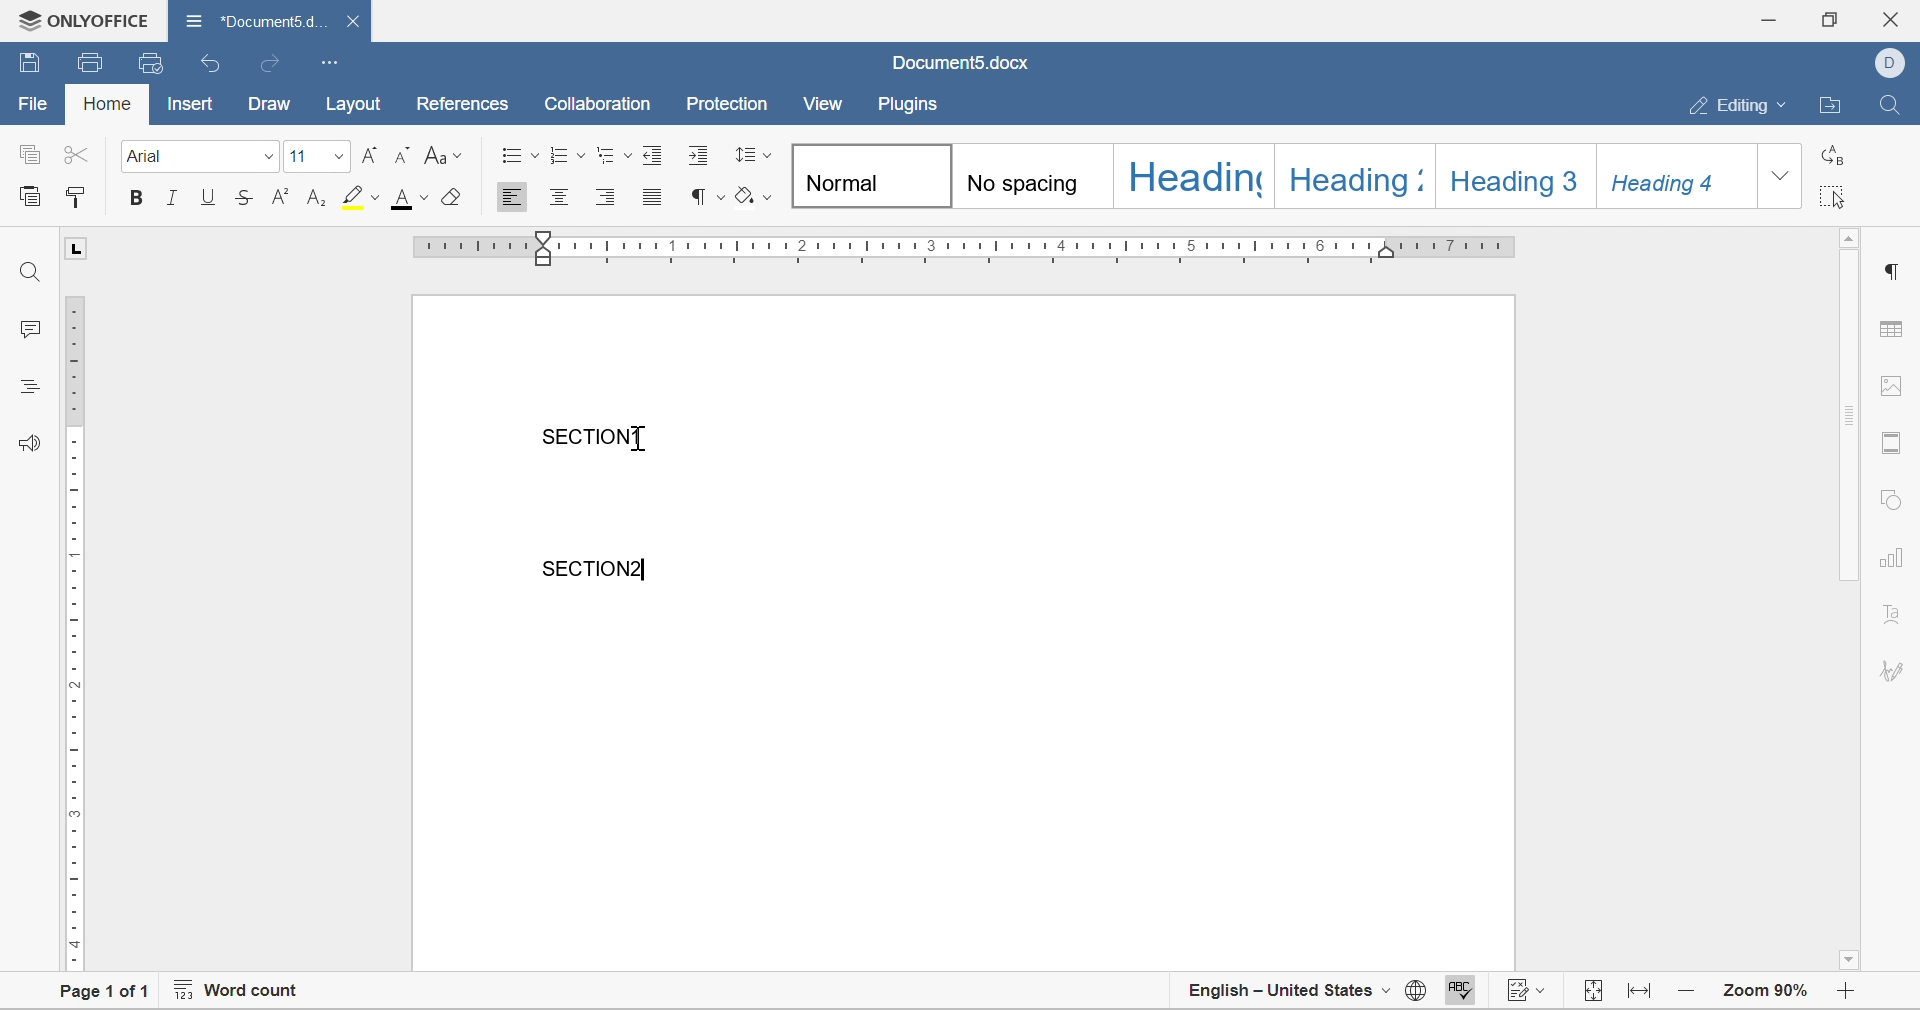 The height and width of the screenshot is (1010, 1920). Describe the element at coordinates (700, 155) in the screenshot. I see `Increase indent` at that location.